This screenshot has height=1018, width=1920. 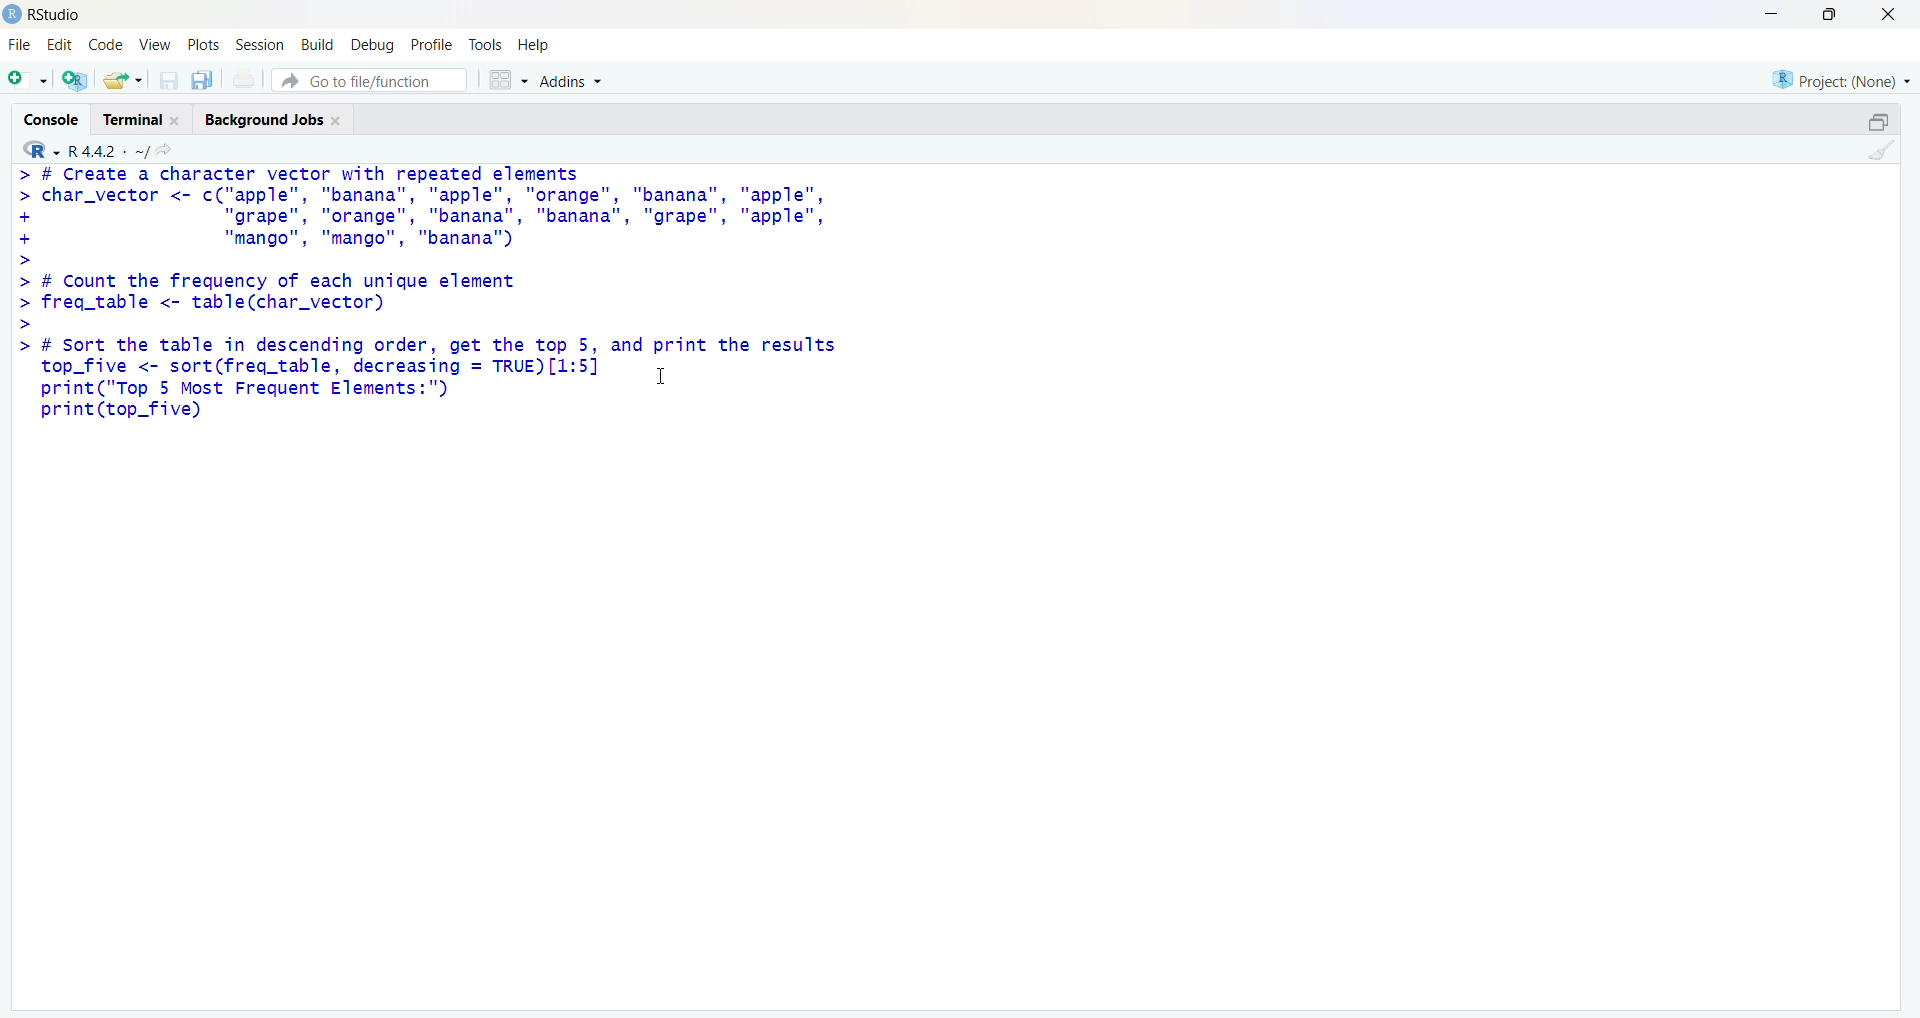 What do you see at coordinates (75, 80) in the screenshot?
I see `Create a project` at bounding box center [75, 80].